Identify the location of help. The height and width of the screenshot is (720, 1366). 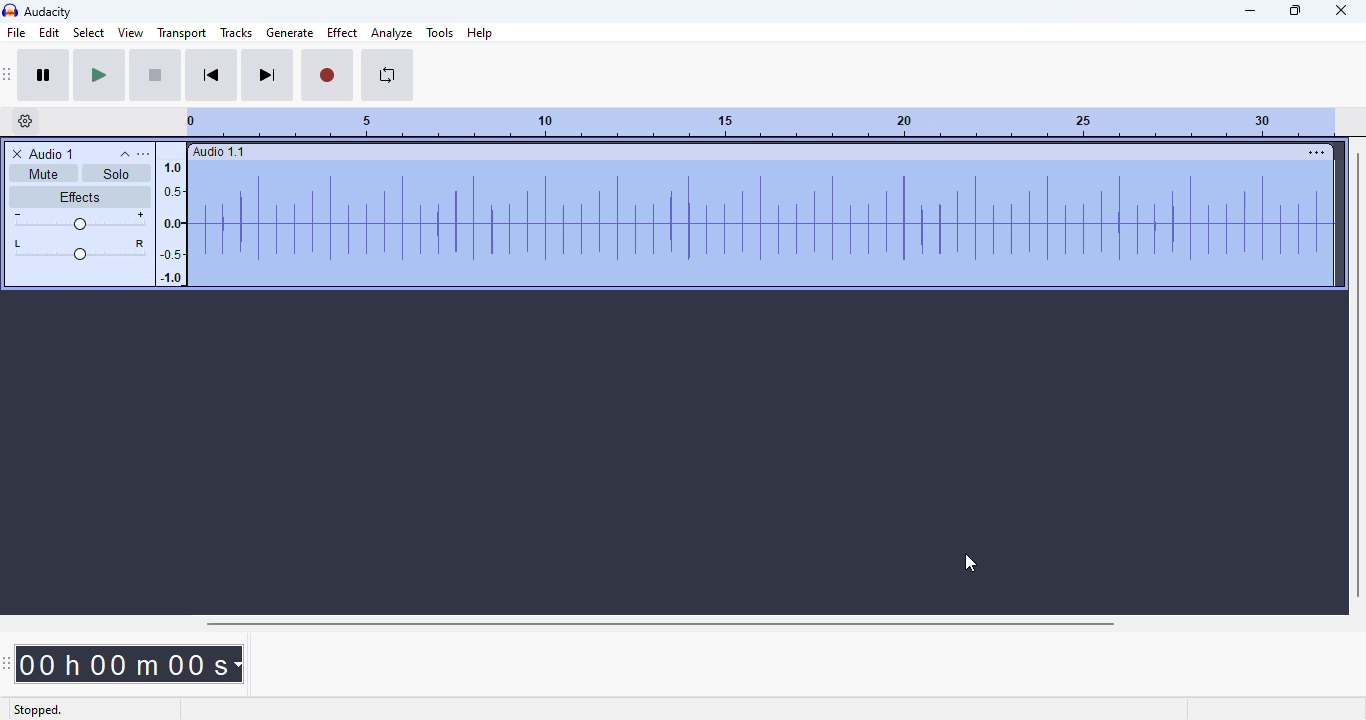
(480, 33).